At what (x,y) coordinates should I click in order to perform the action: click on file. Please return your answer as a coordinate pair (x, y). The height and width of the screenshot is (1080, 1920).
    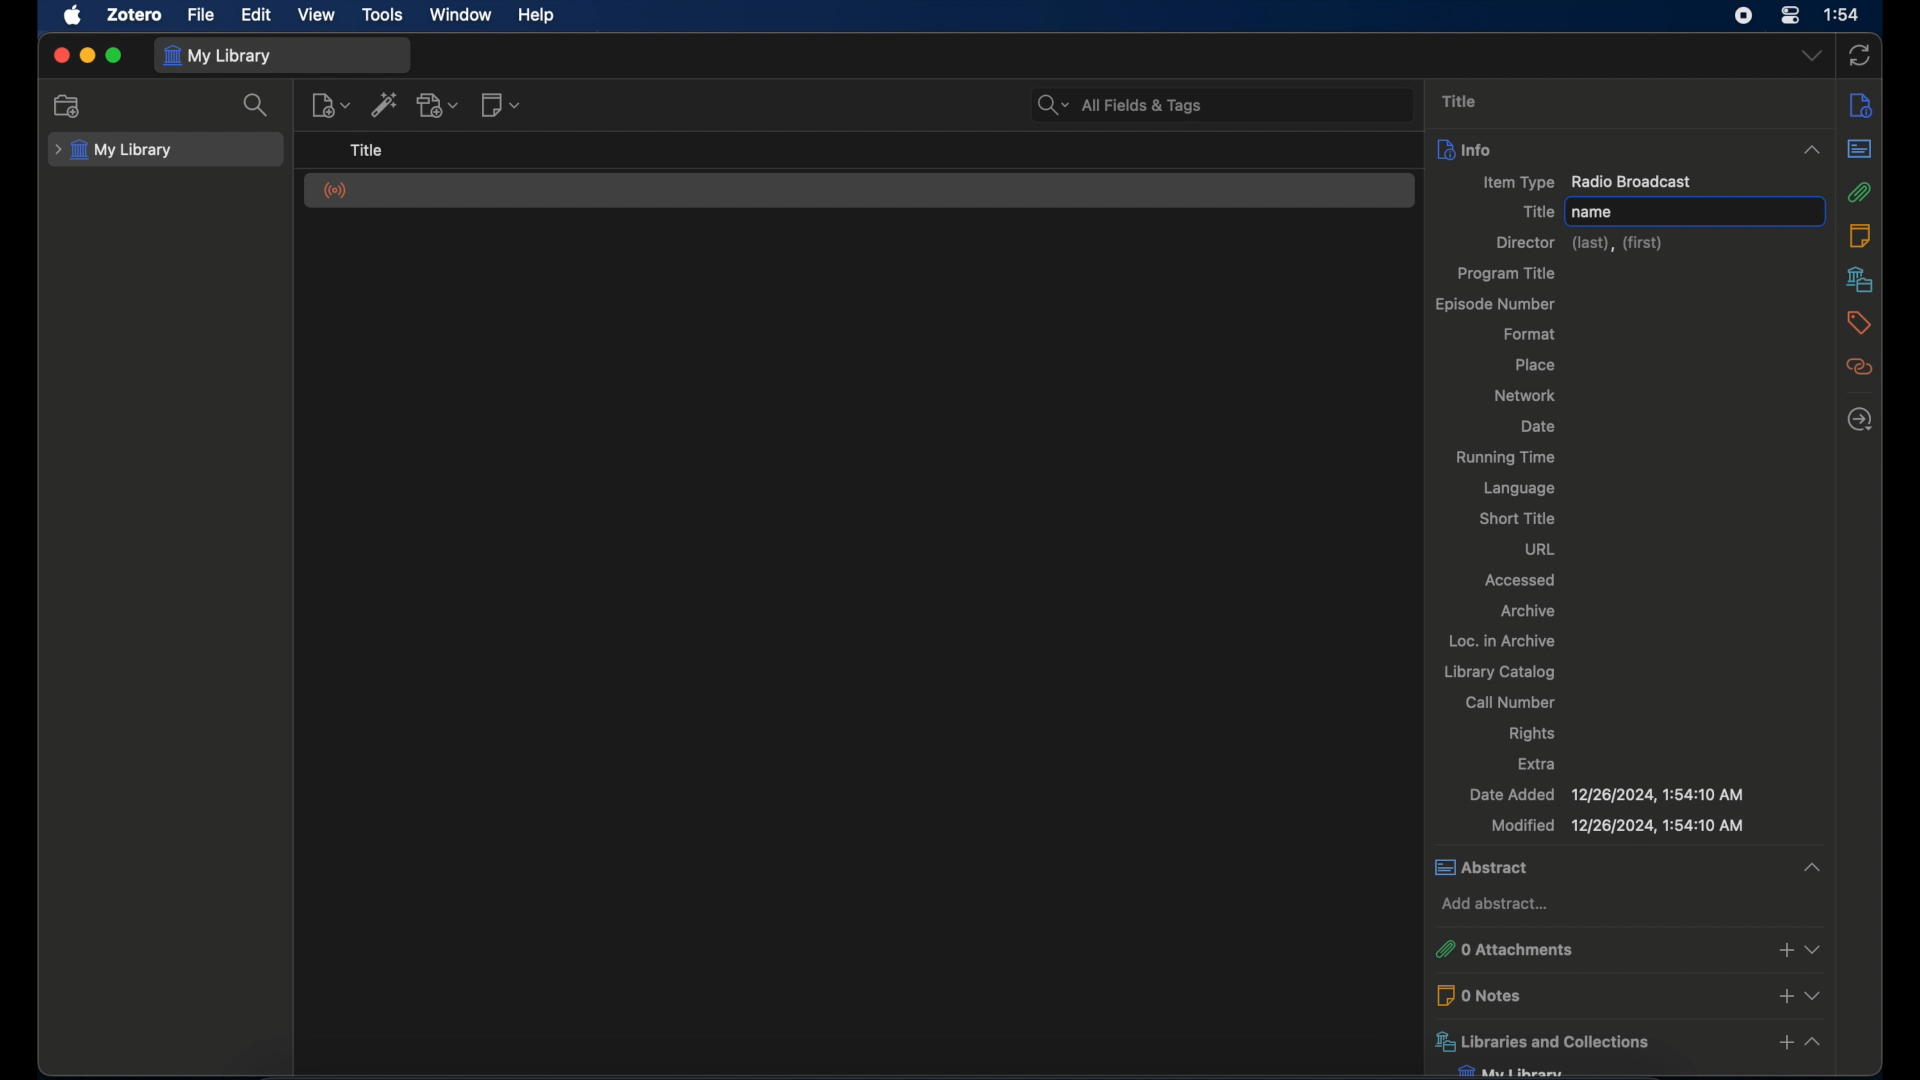
    Looking at the image, I should click on (202, 13).